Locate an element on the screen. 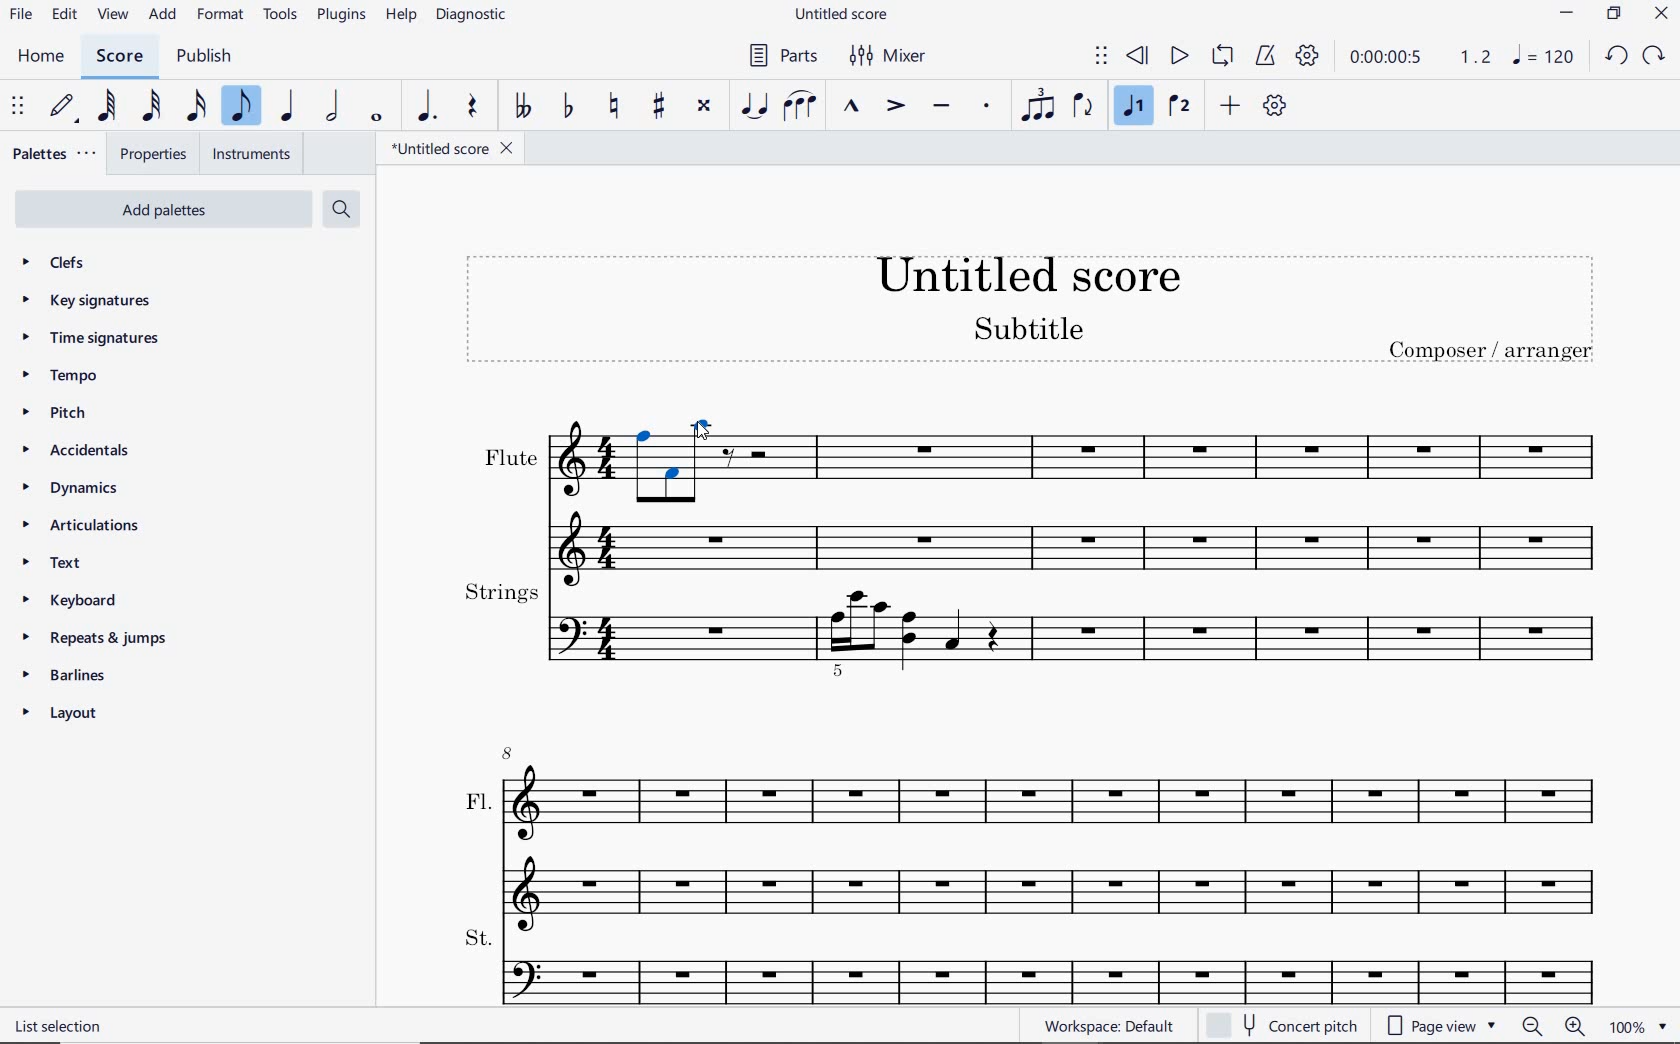 The height and width of the screenshot is (1044, 1680). tempo is located at coordinates (61, 375).